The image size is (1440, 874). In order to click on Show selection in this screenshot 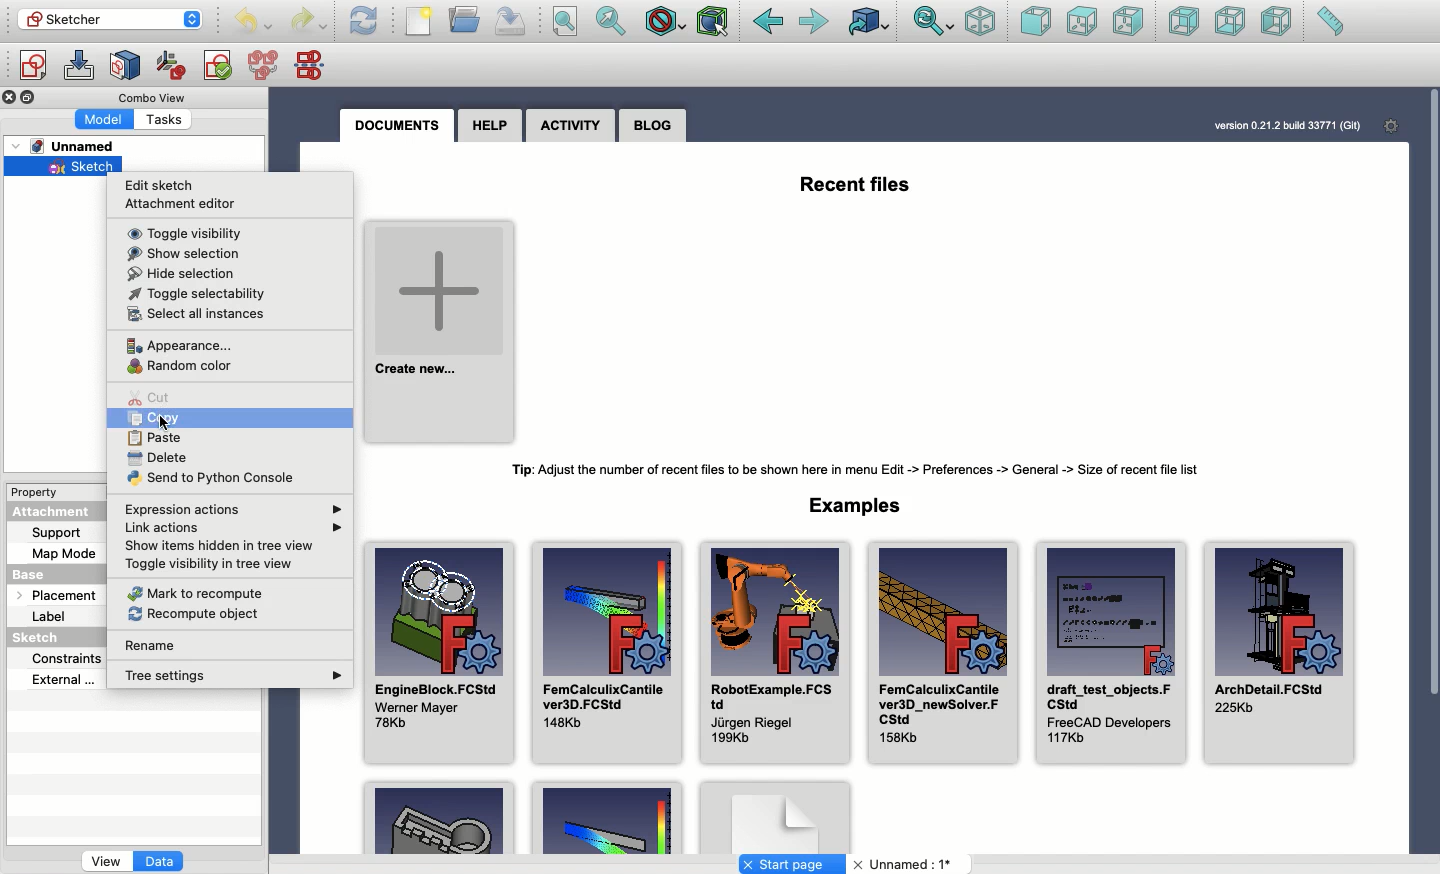, I will do `click(184, 254)`.